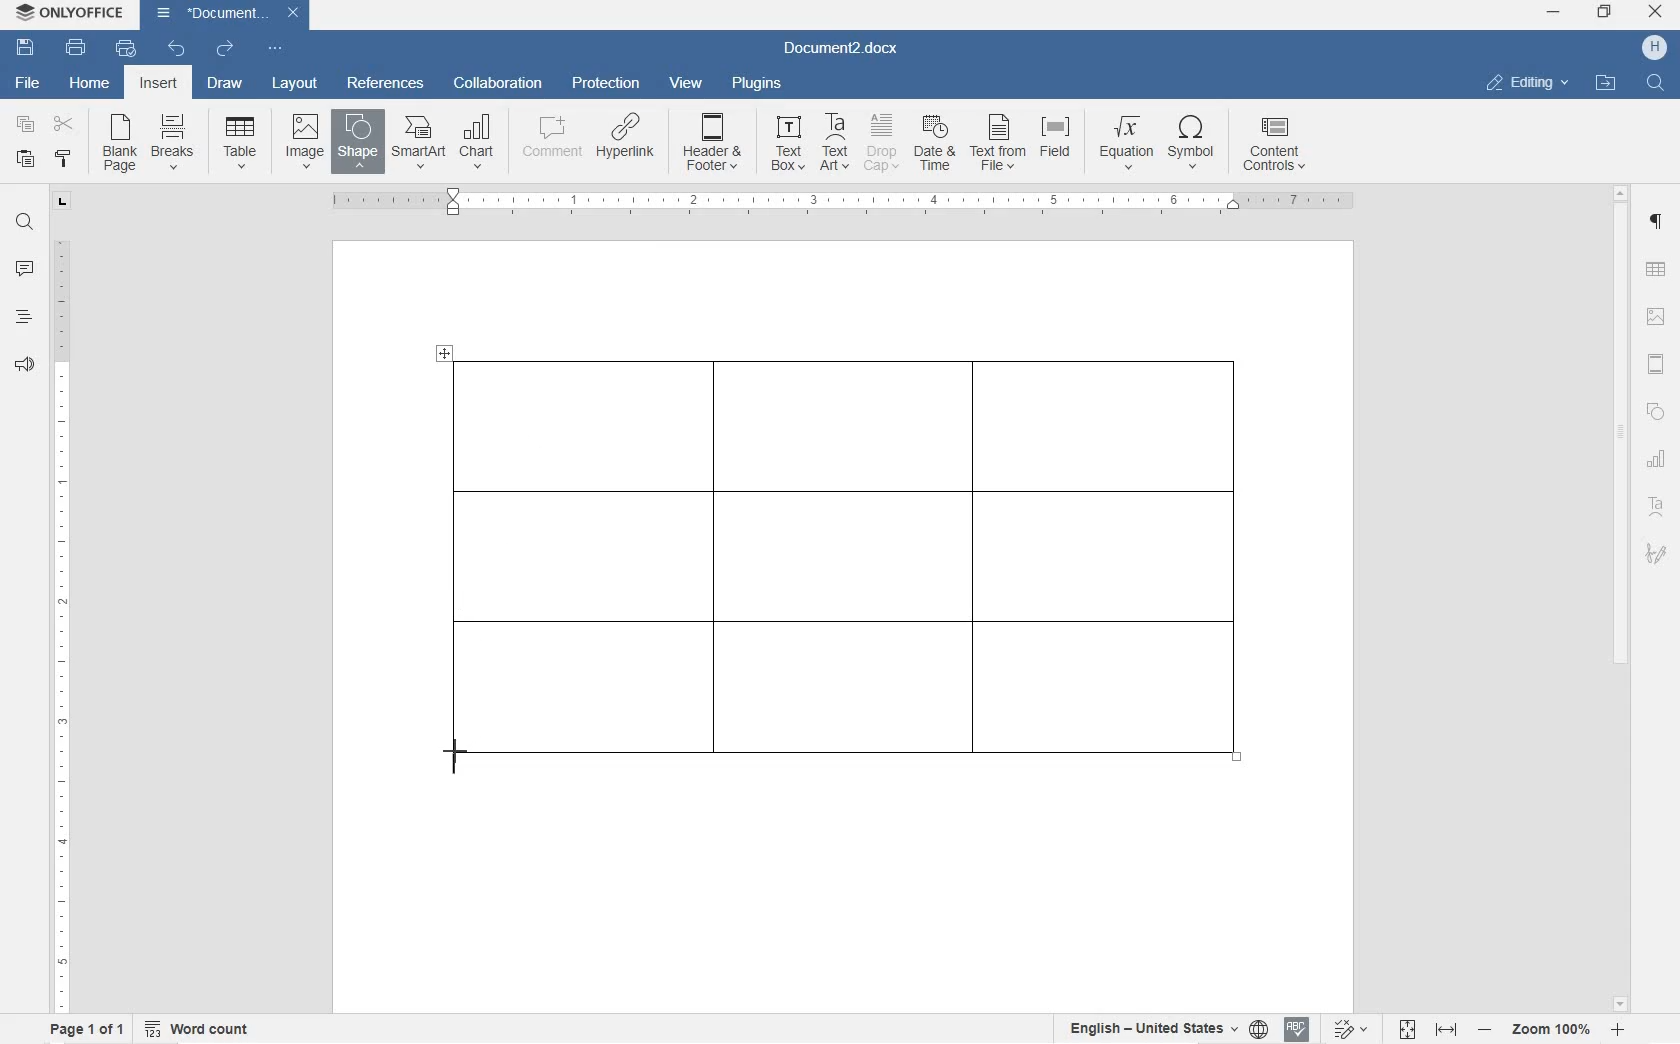  Describe the element at coordinates (498, 84) in the screenshot. I see `collaboration` at that location.